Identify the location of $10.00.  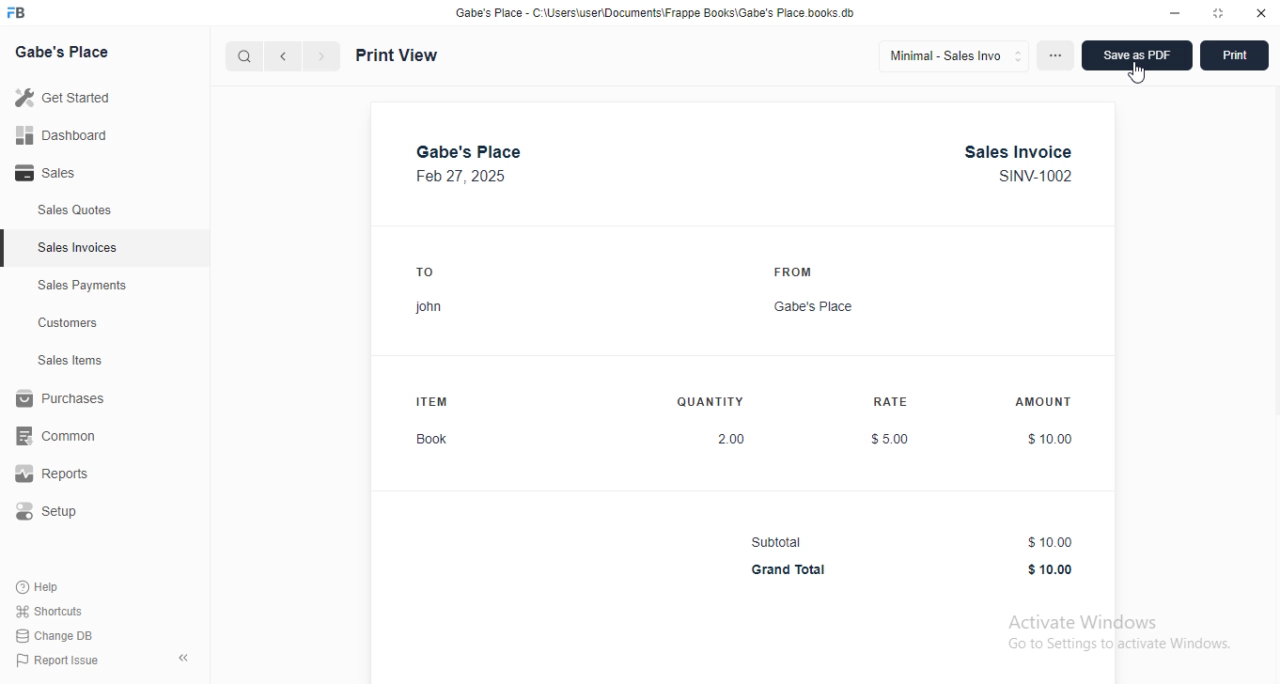
(1050, 440).